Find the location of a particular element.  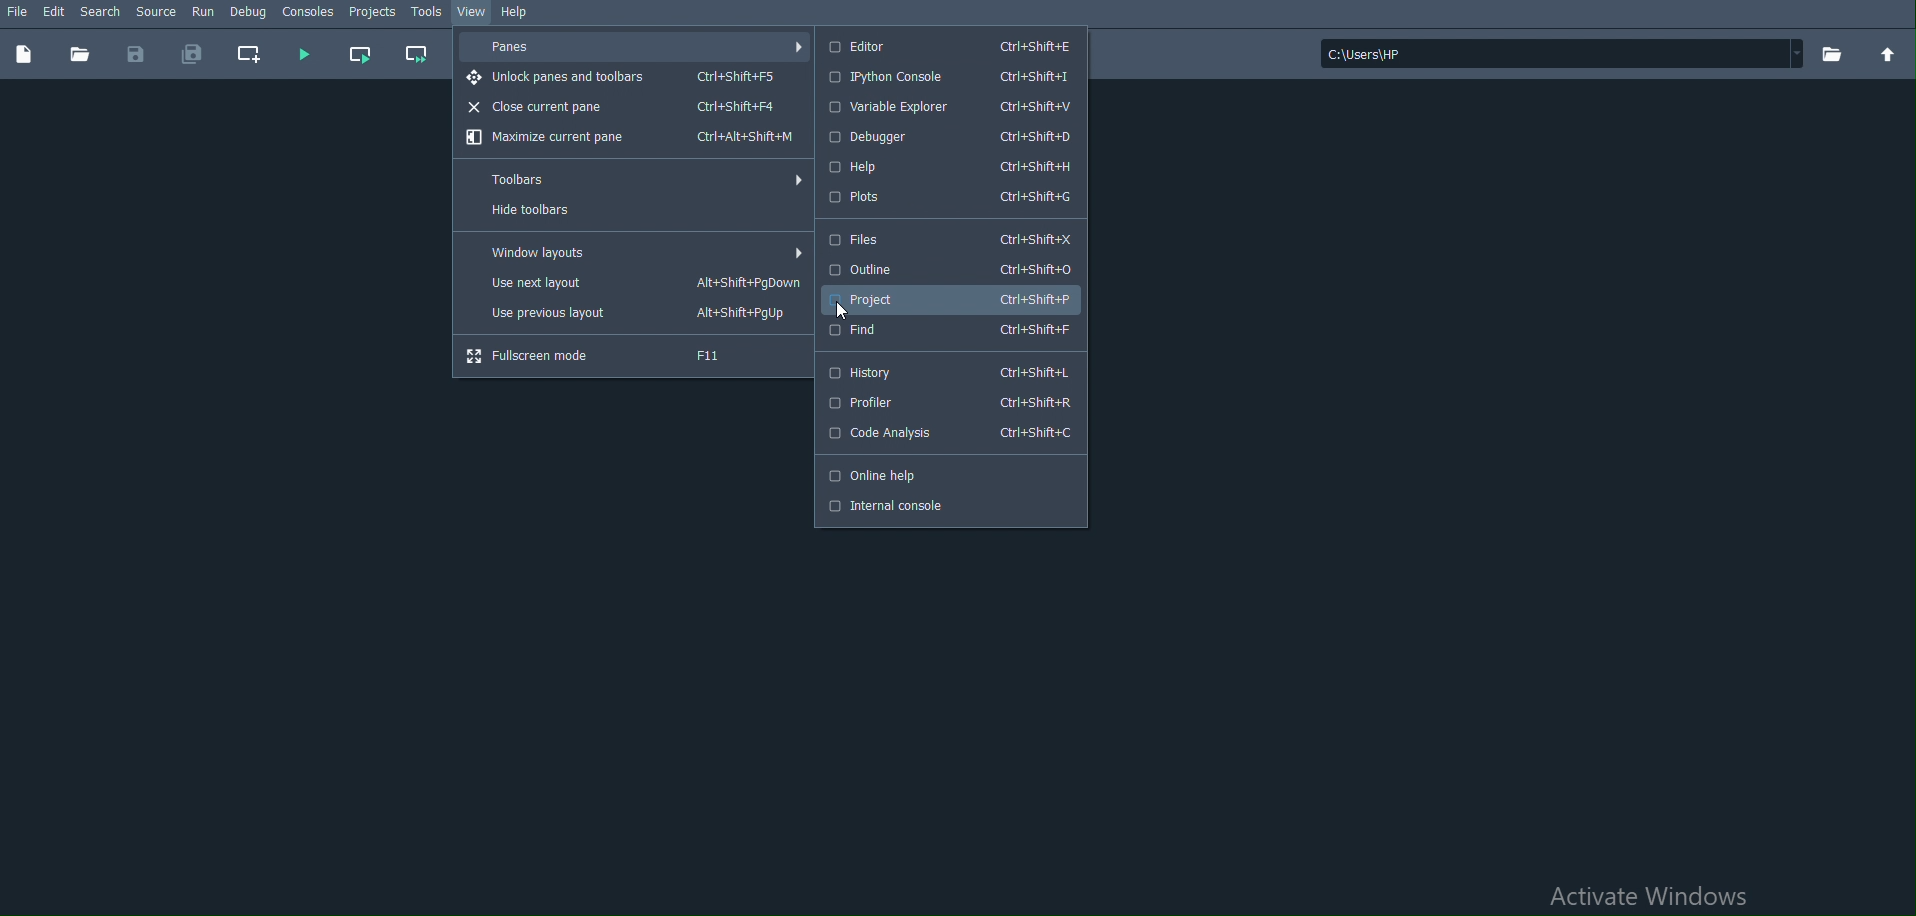

Window layouts is located at coordinates (631, 251).